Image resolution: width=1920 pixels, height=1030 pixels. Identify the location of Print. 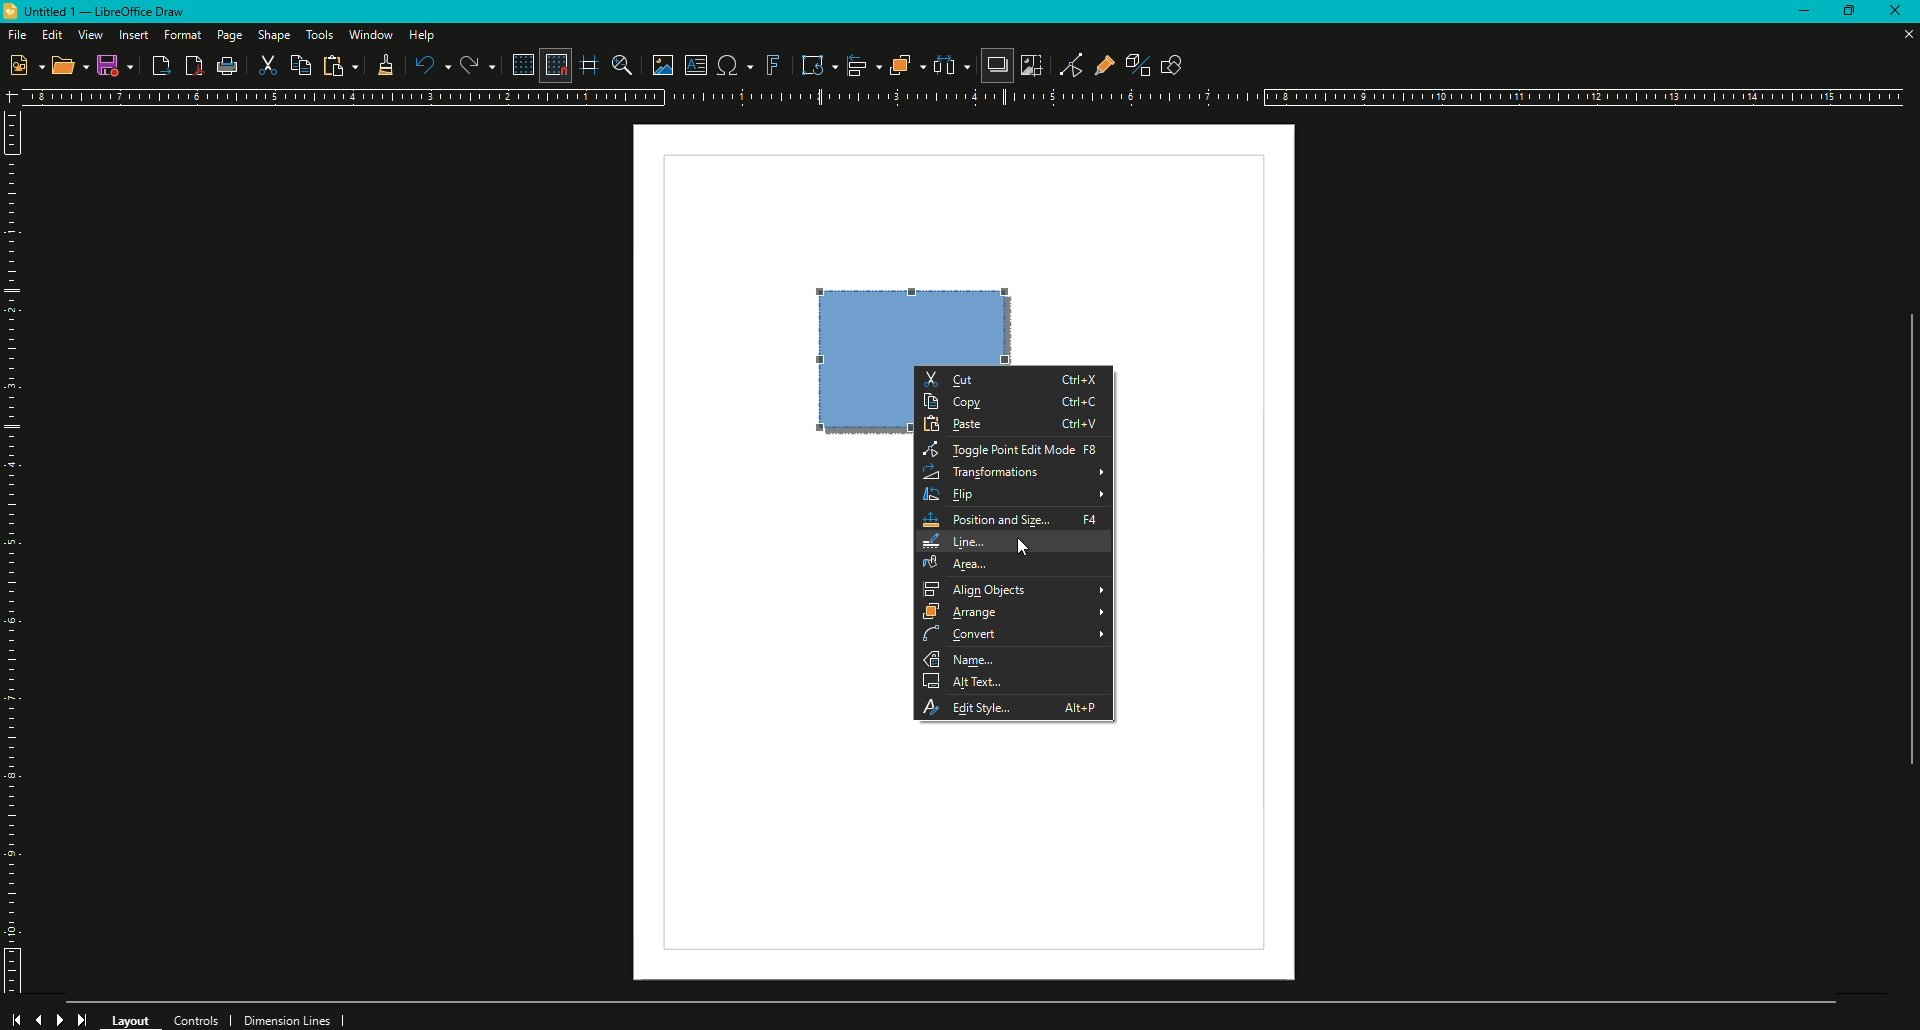
(229, 68).